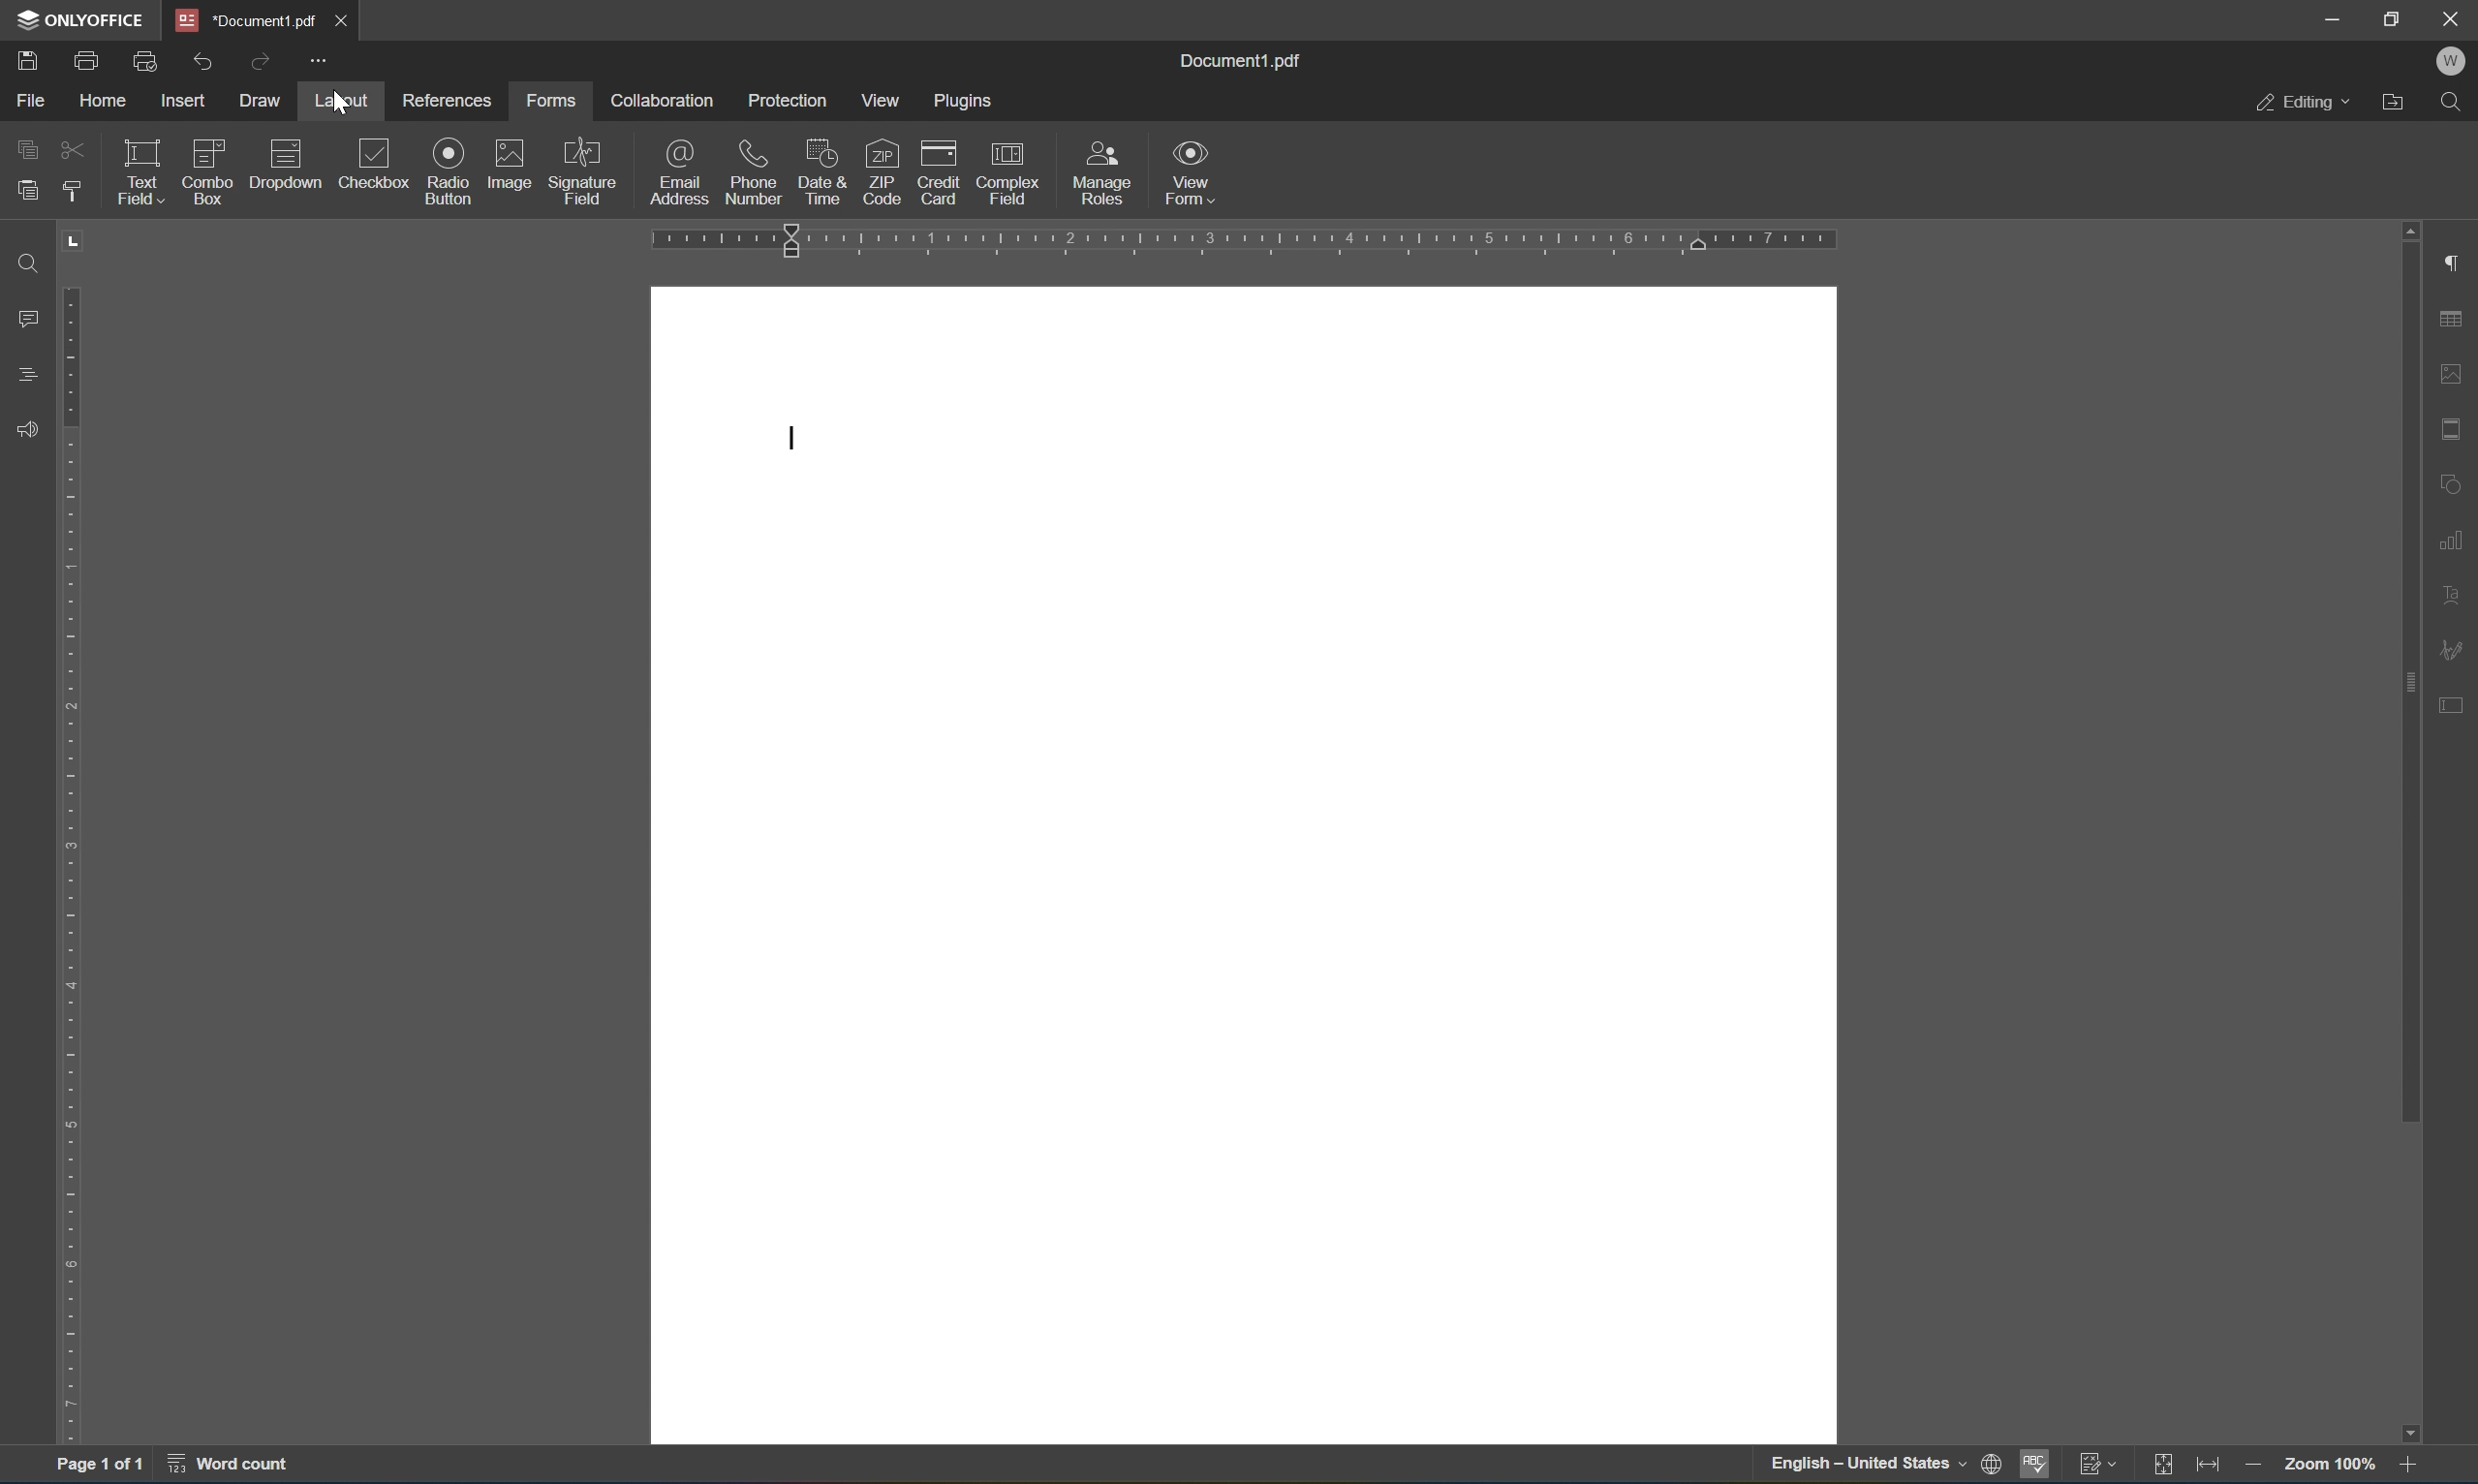 The width and height of the screenshot is (2478, 1484). What do you see at coordinates (1196, 169) in the screenshot?
I see `view form` at bounding box center [1196, 169].